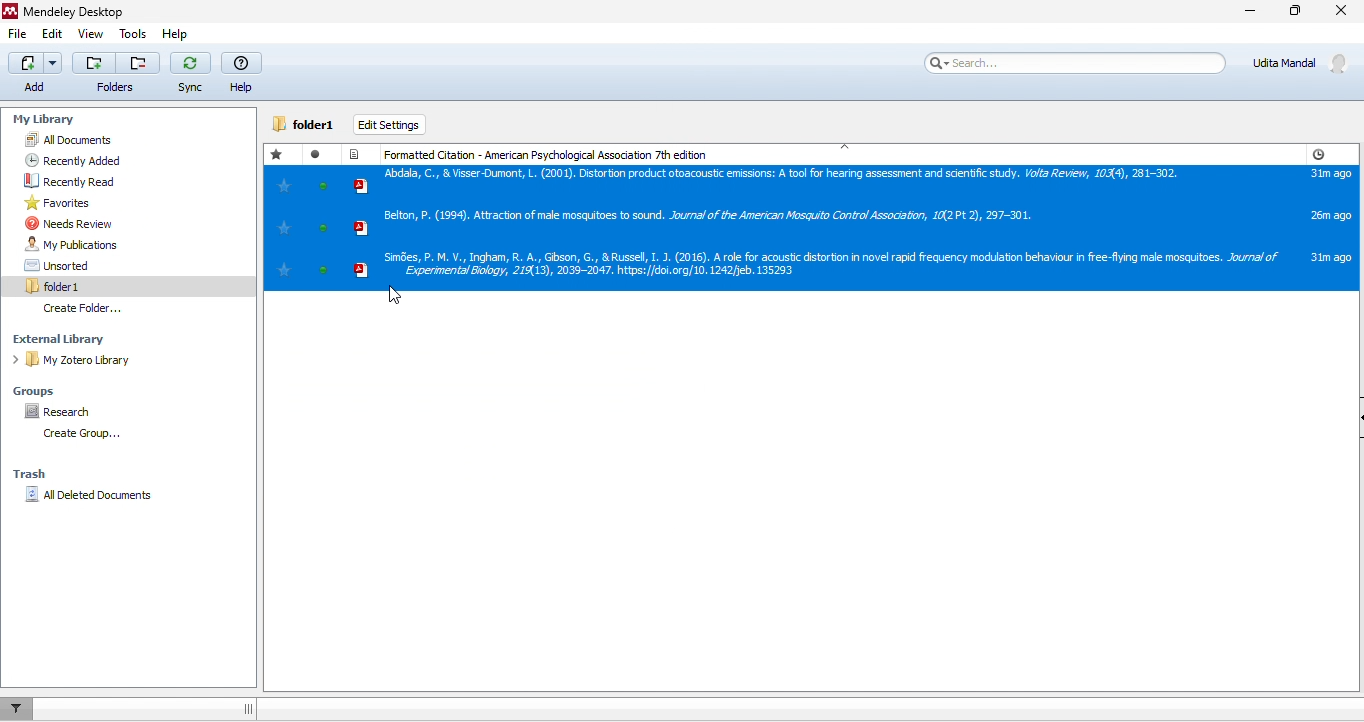 The height and width of the screenshot is (722, 1364). I want to click on trash, so click(33, 472).